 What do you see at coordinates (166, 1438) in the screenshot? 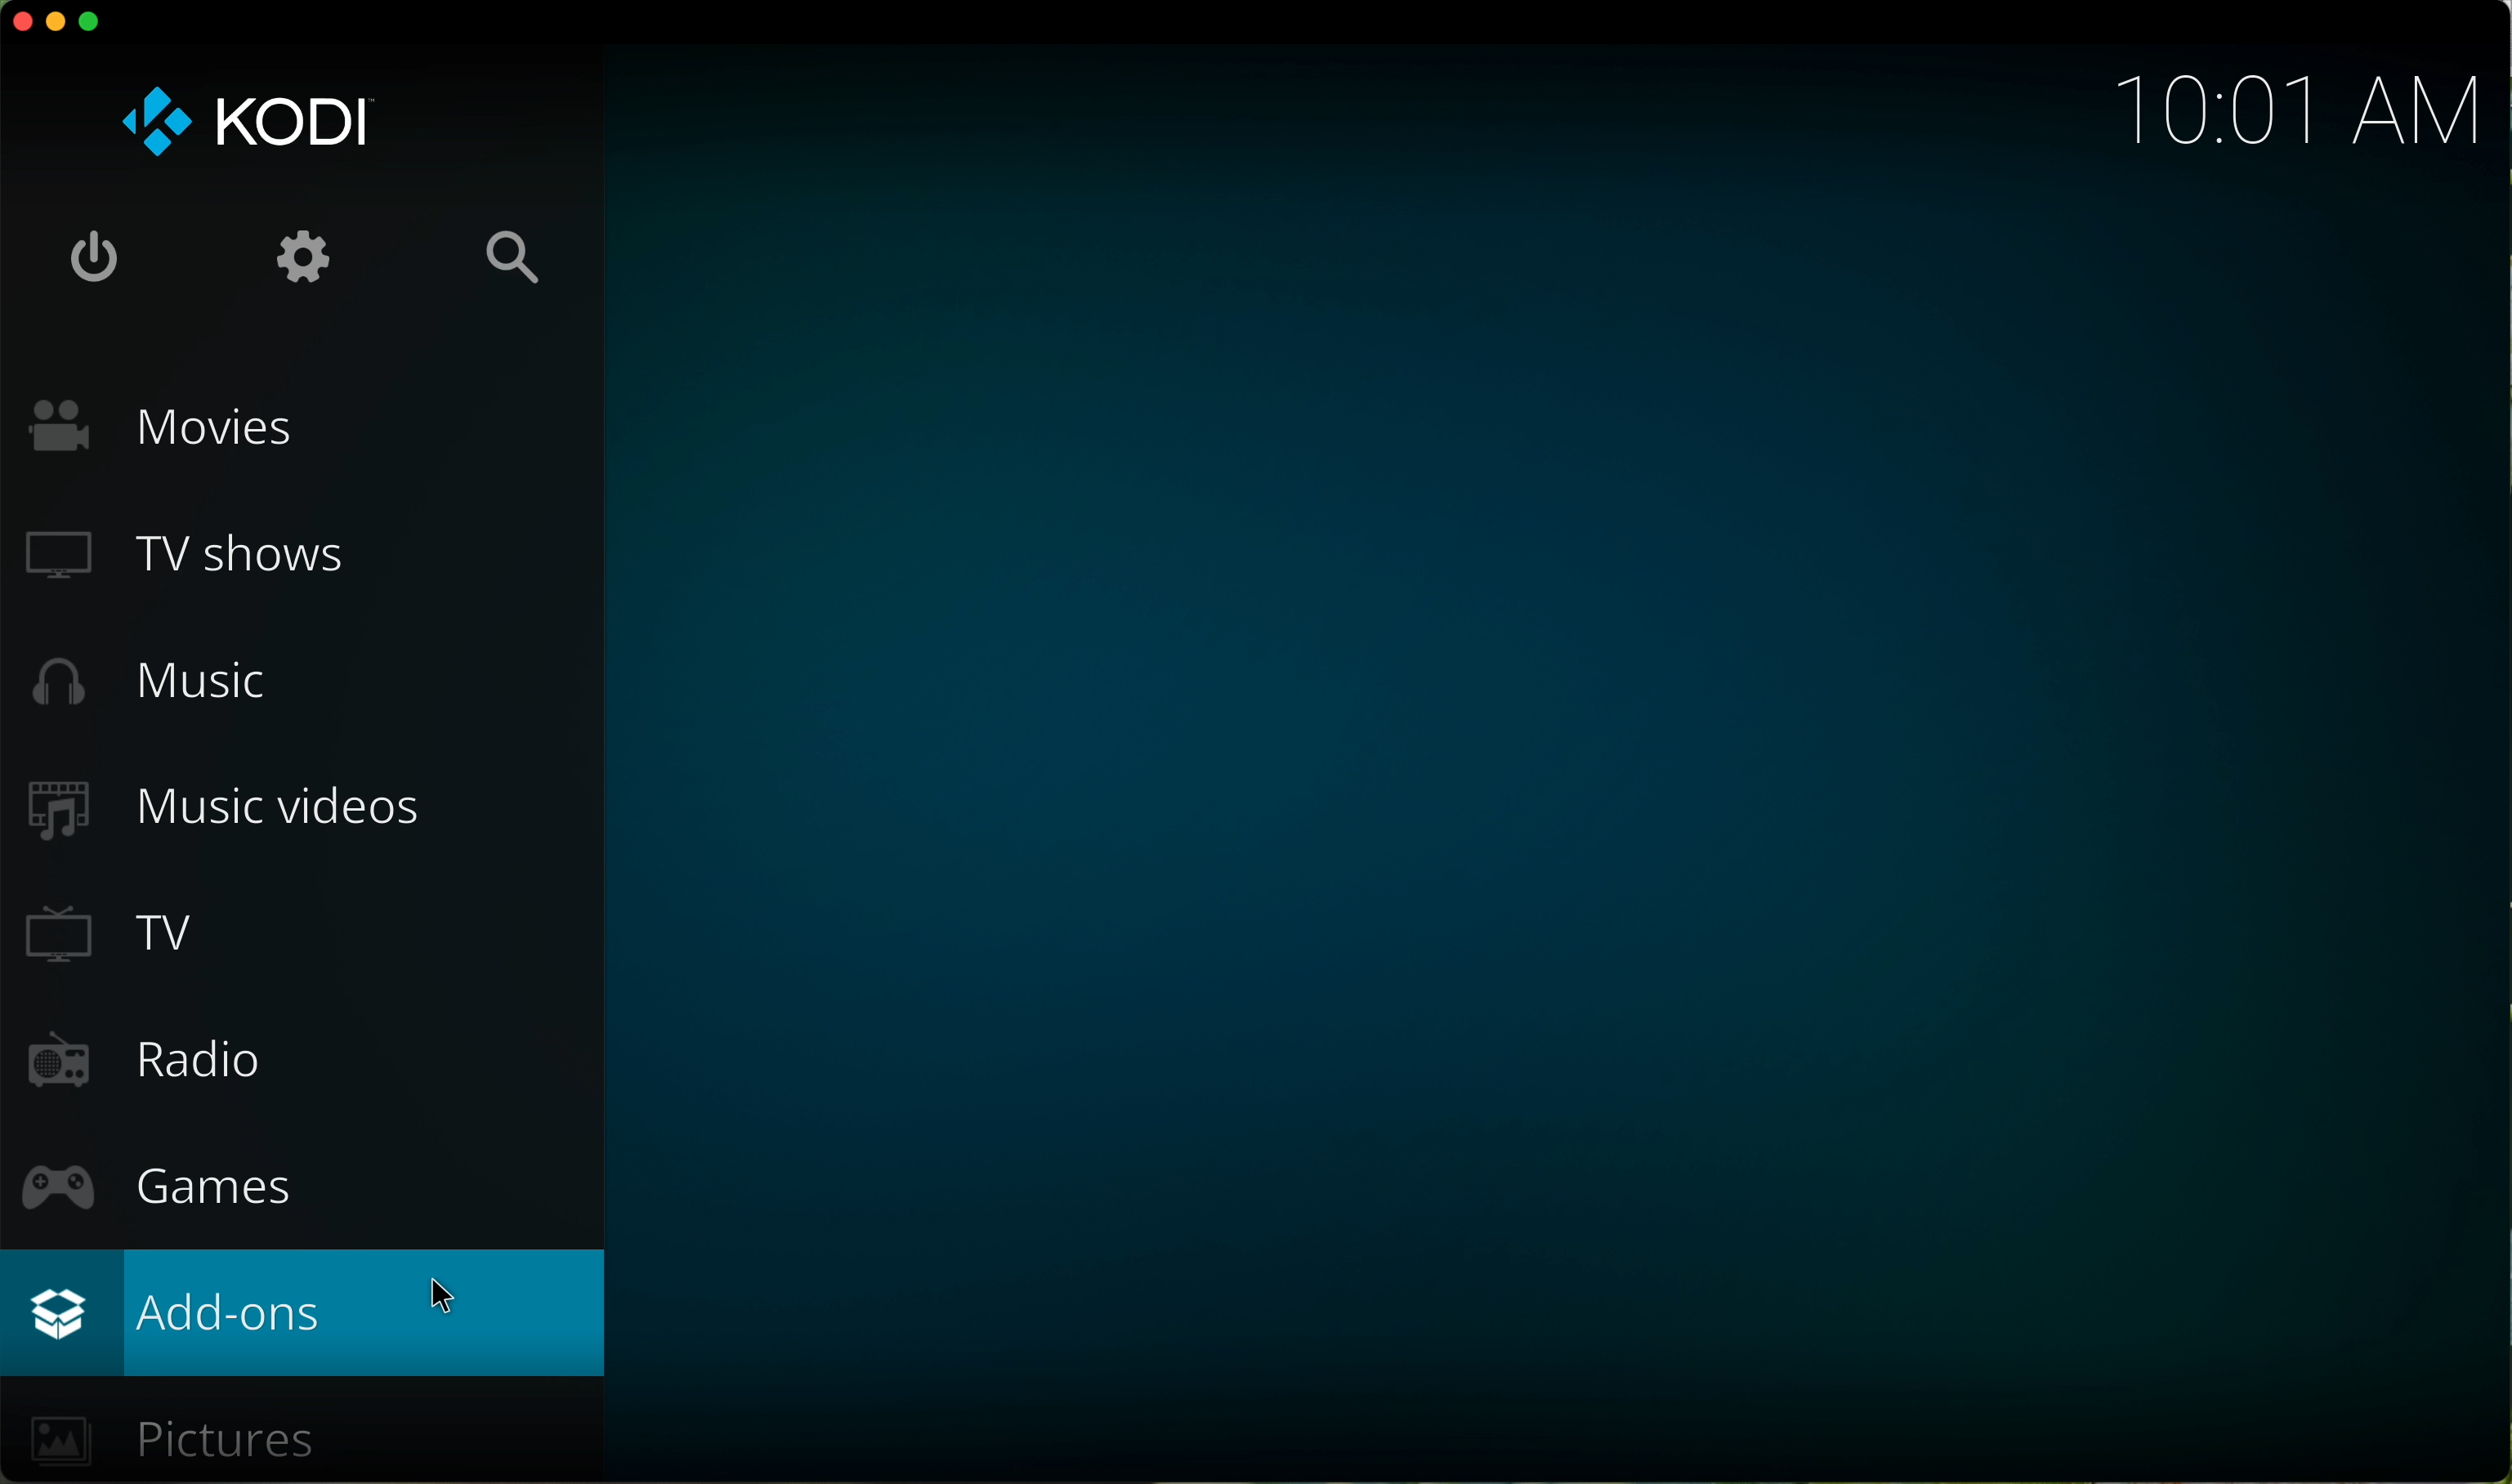
I see `pictures` at bounding box center [166, 1438].